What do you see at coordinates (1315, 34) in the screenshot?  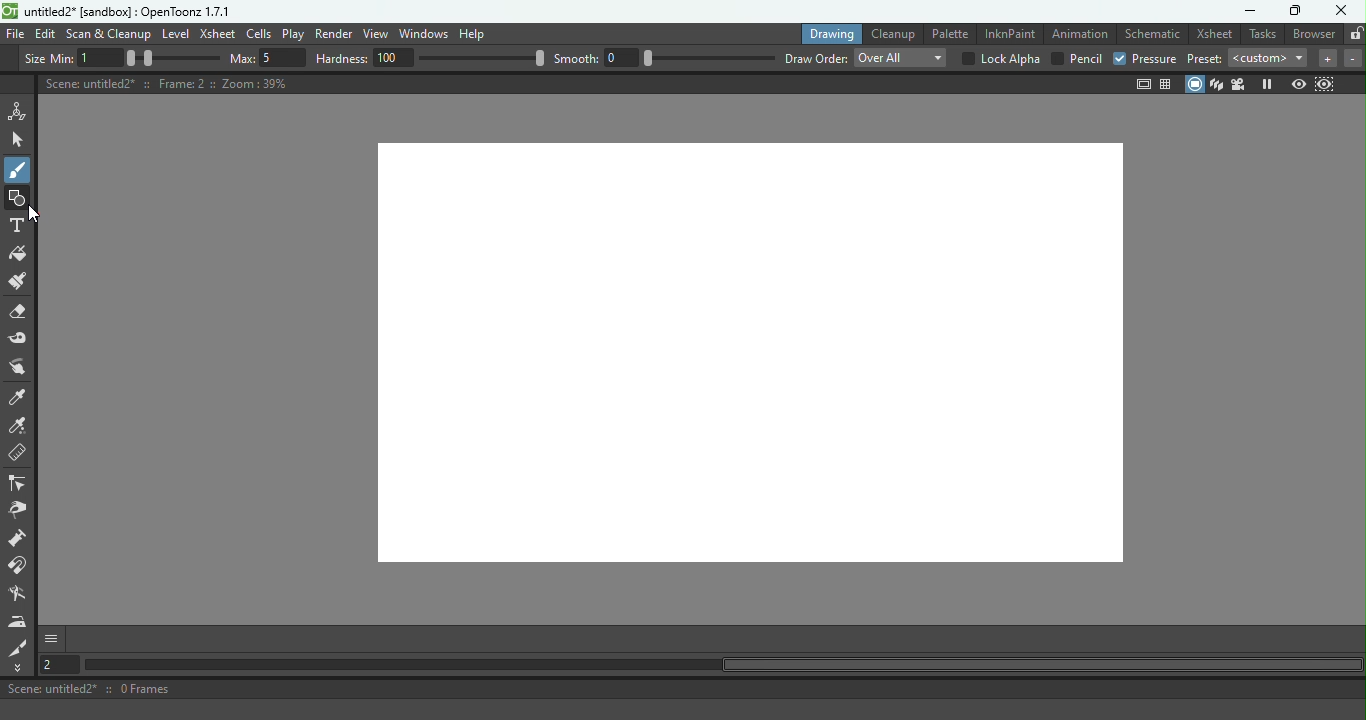 I see `Browser` at bounding box center [1315, 34].